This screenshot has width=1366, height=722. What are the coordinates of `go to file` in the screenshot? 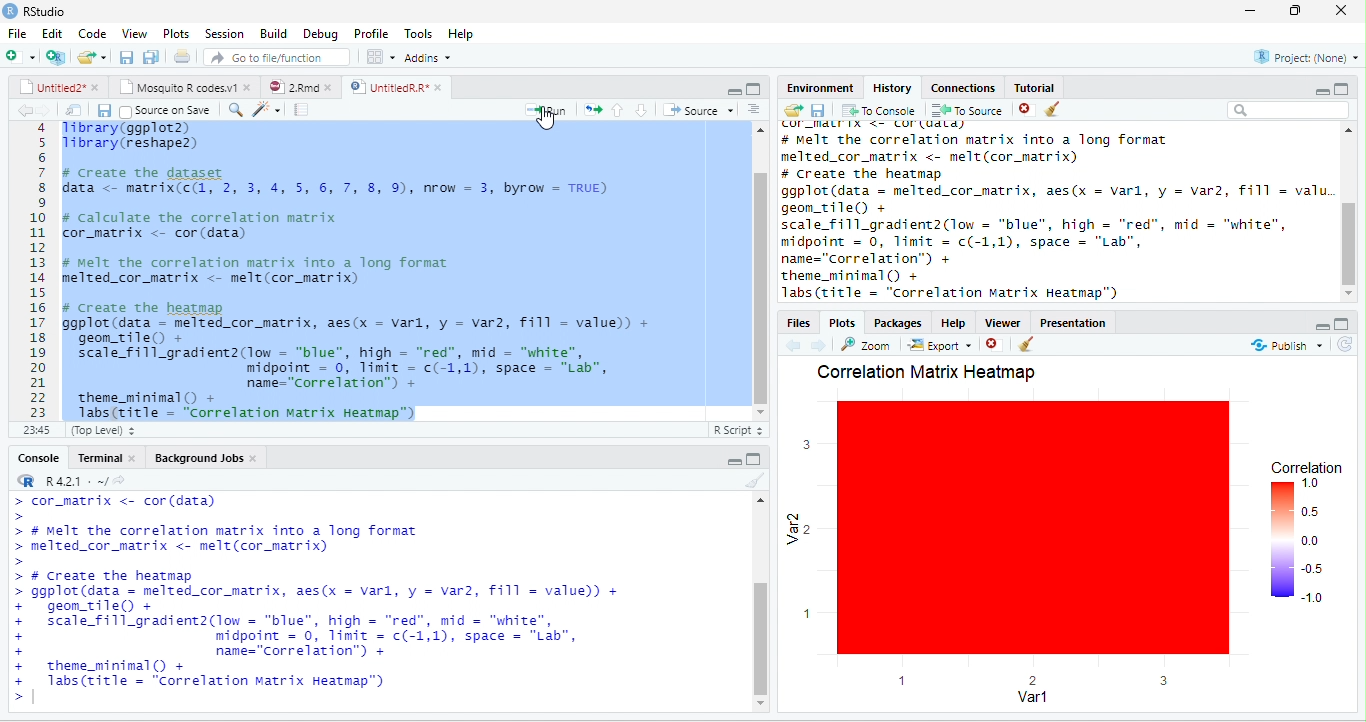 It's located at (278, 56).